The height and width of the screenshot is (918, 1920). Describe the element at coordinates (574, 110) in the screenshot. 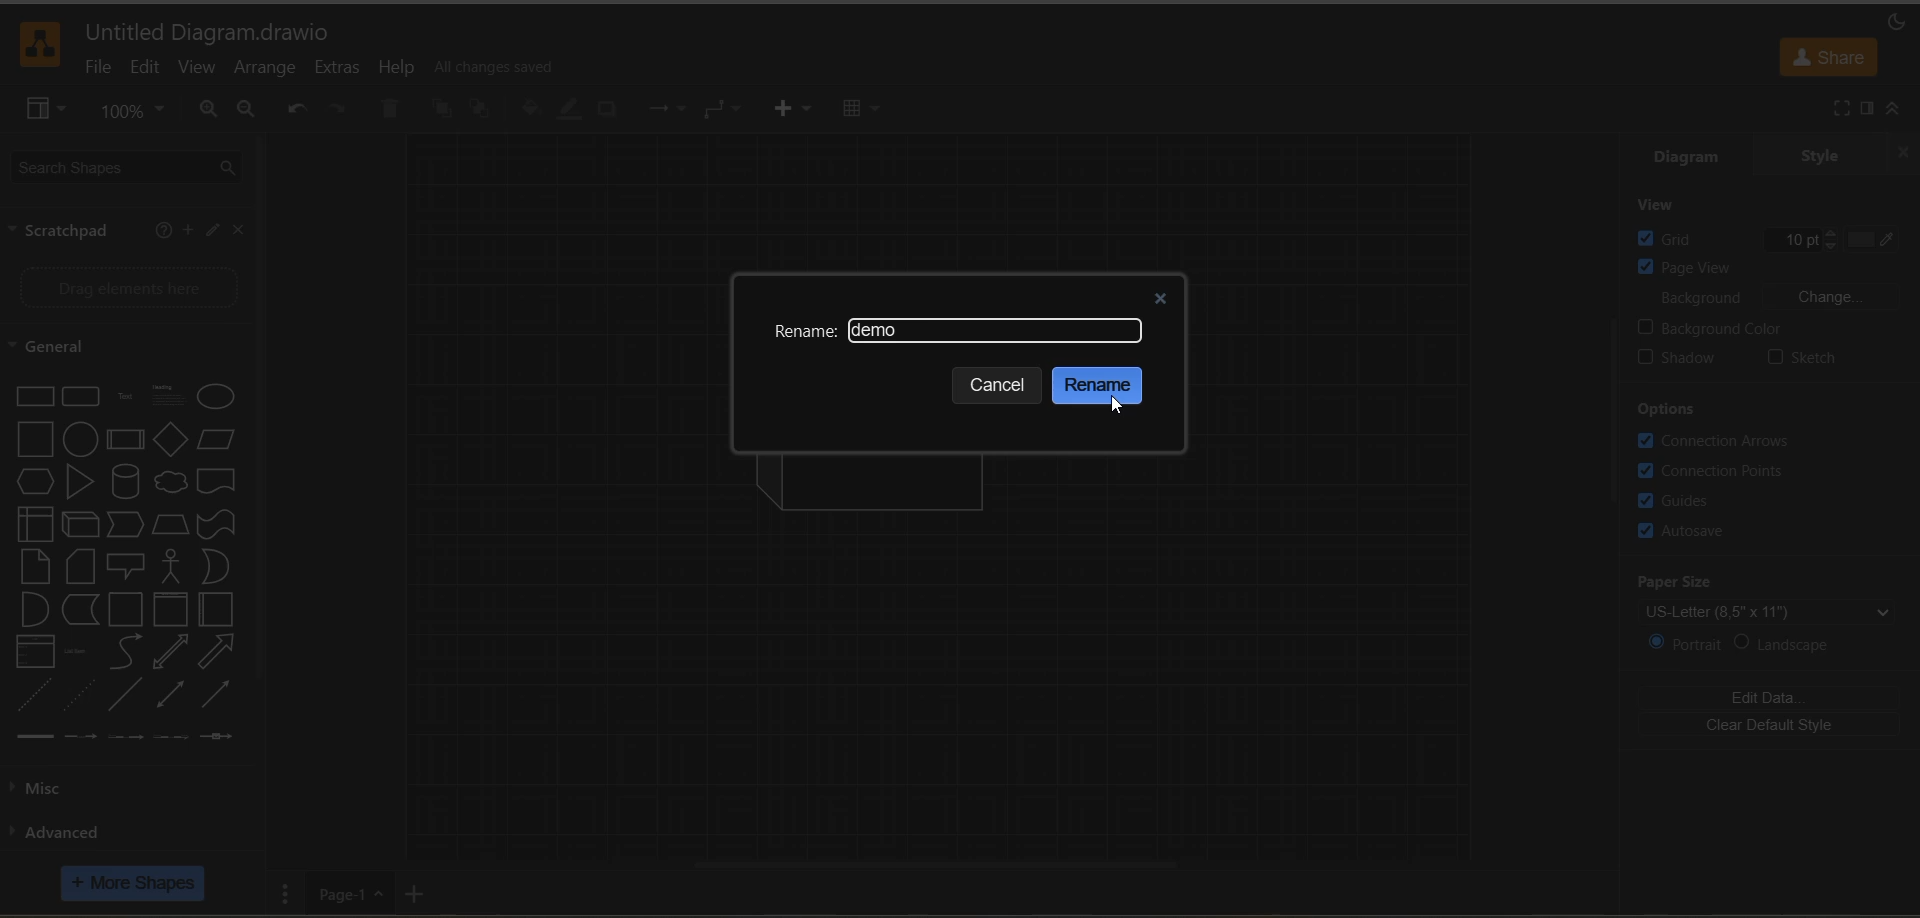

I see `line color` at that location.